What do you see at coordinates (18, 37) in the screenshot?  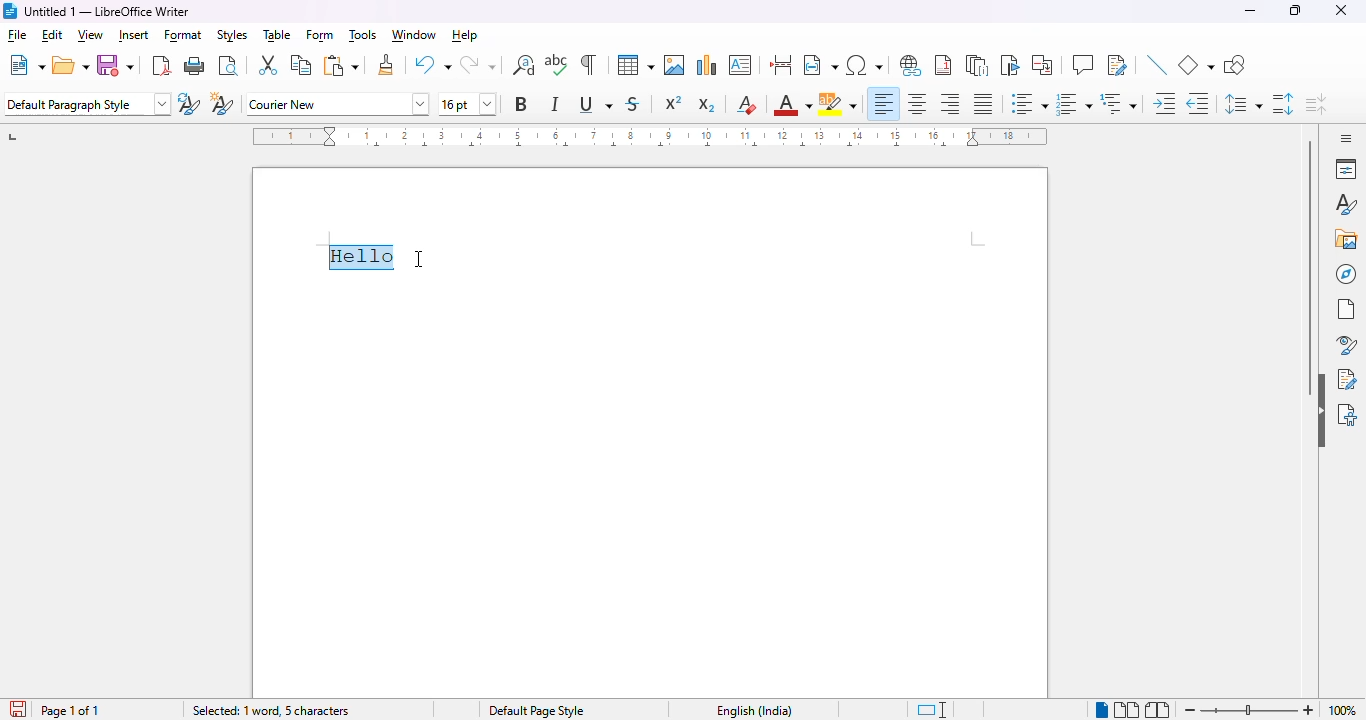 I see `file` at bounding box center [18, 37].